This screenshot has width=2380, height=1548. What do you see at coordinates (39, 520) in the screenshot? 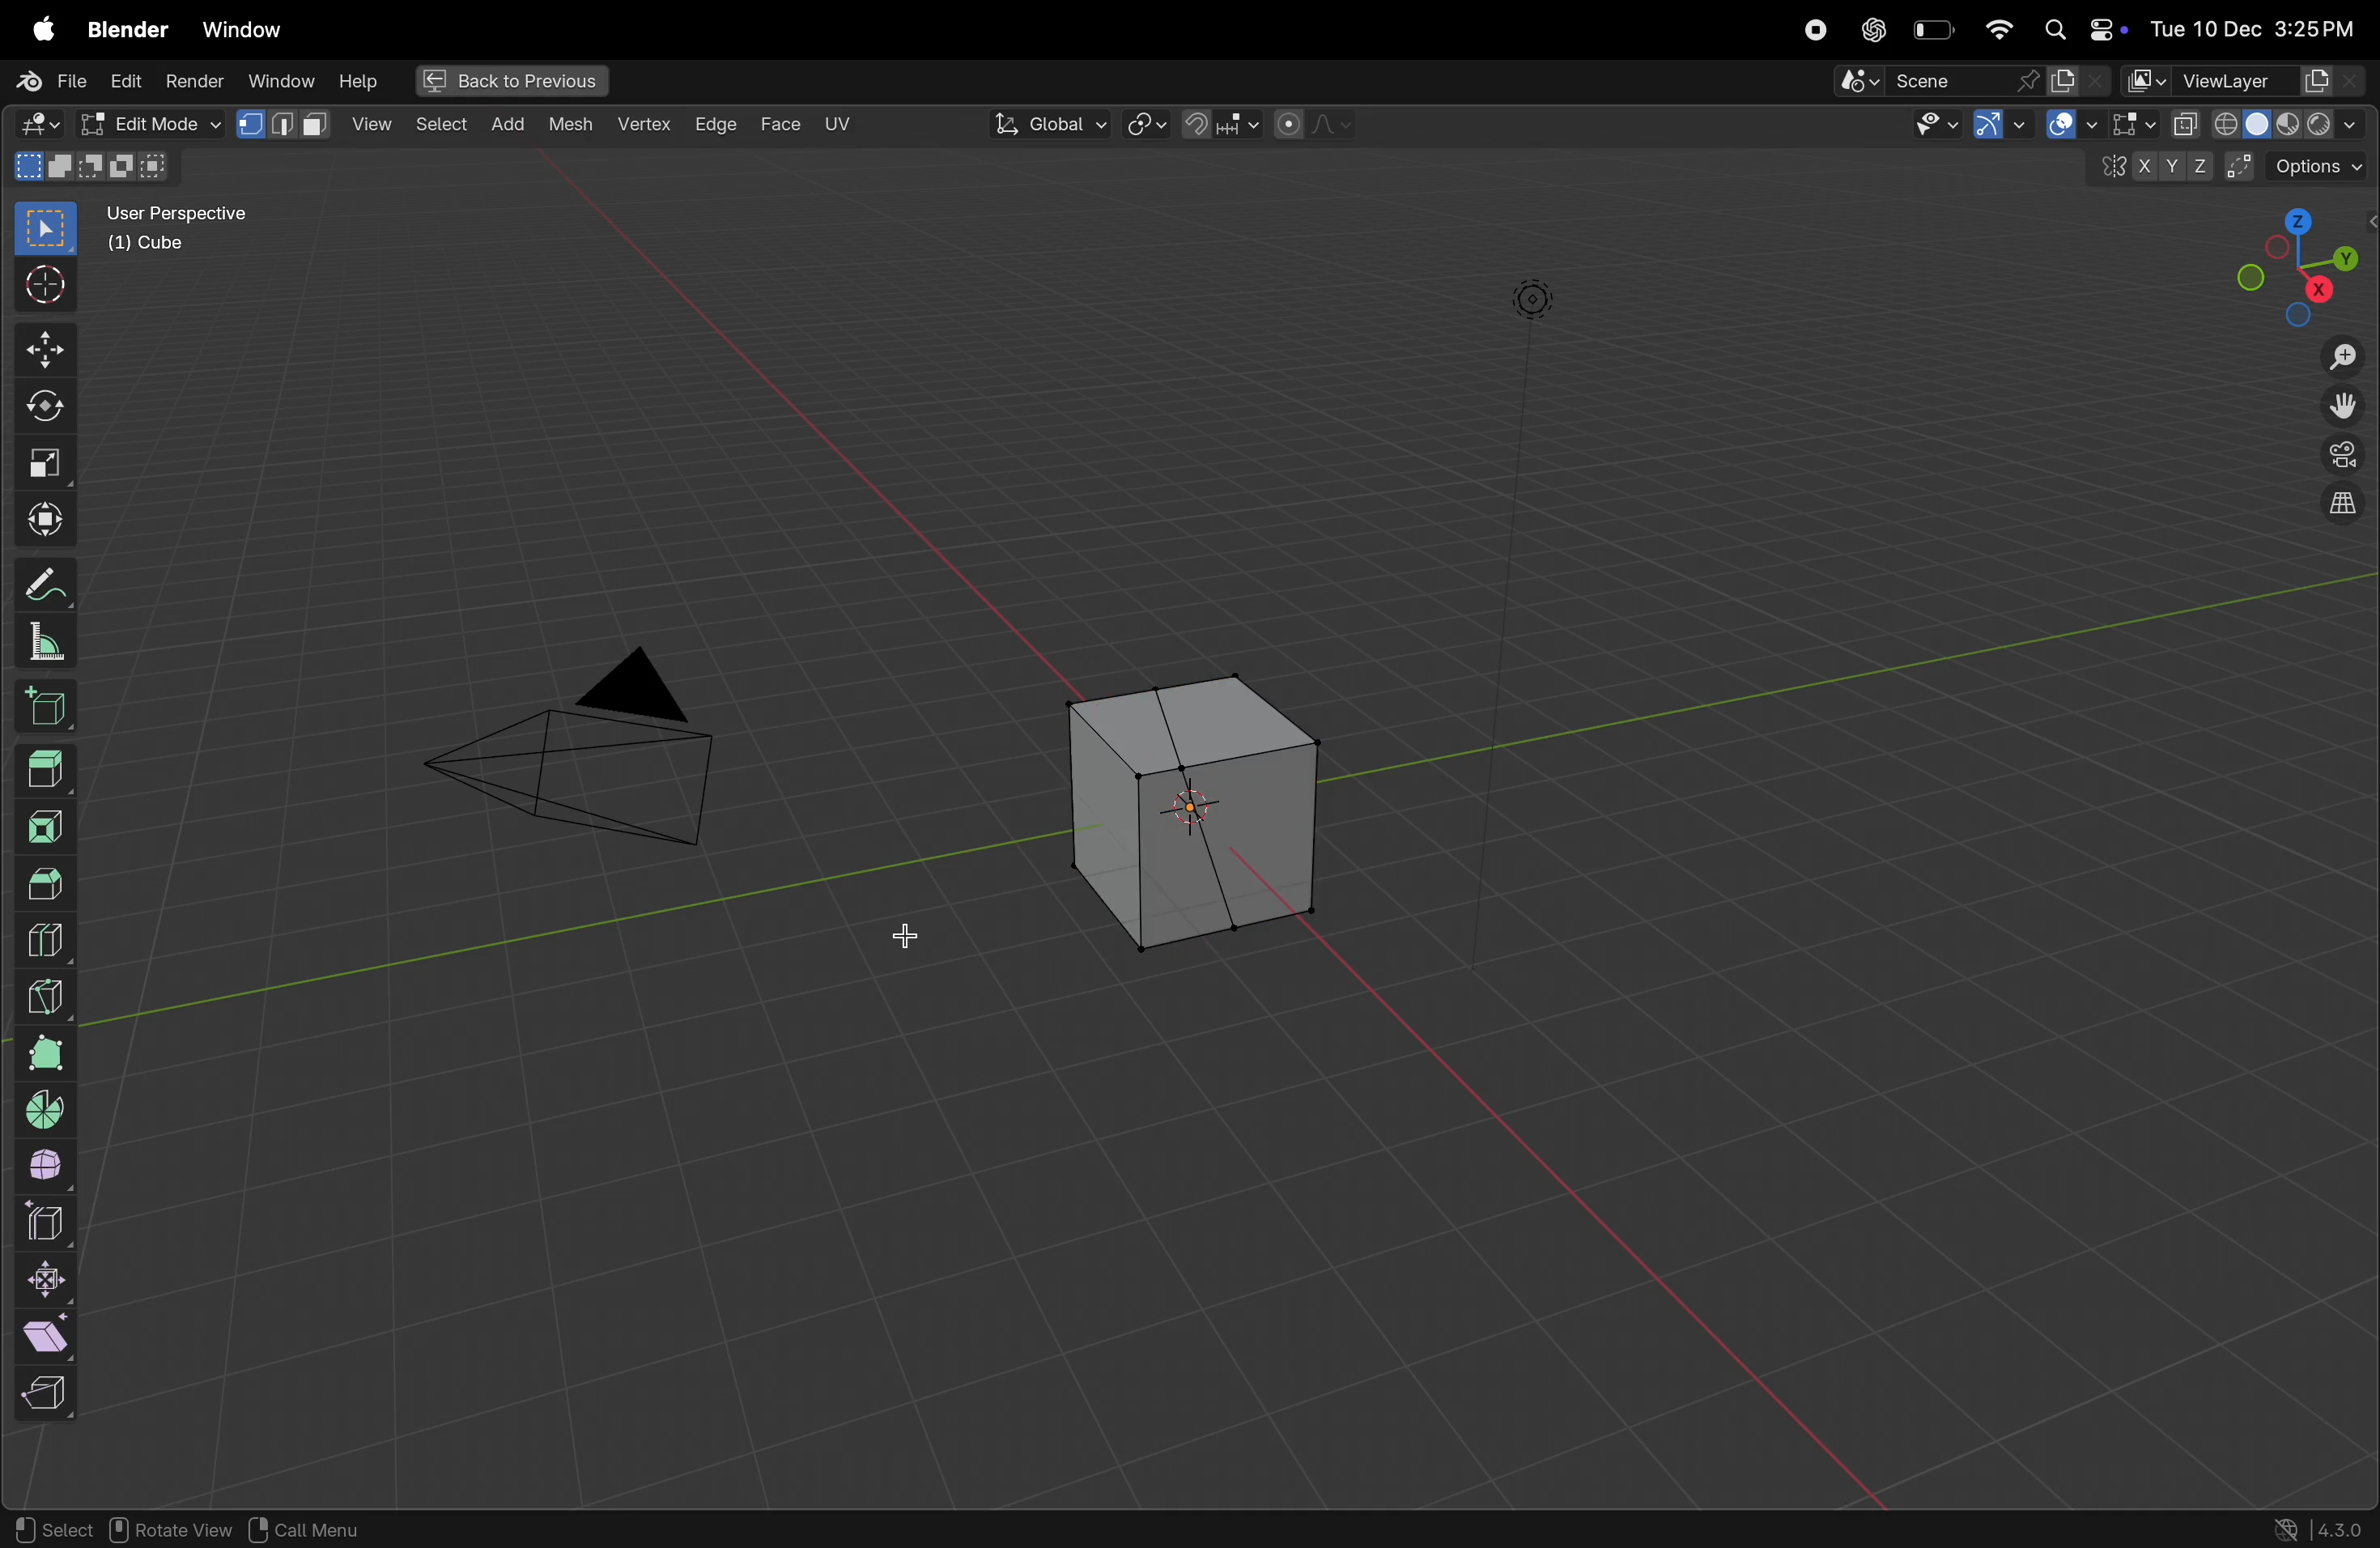
I see `transform` at bounding box center [39, 520].